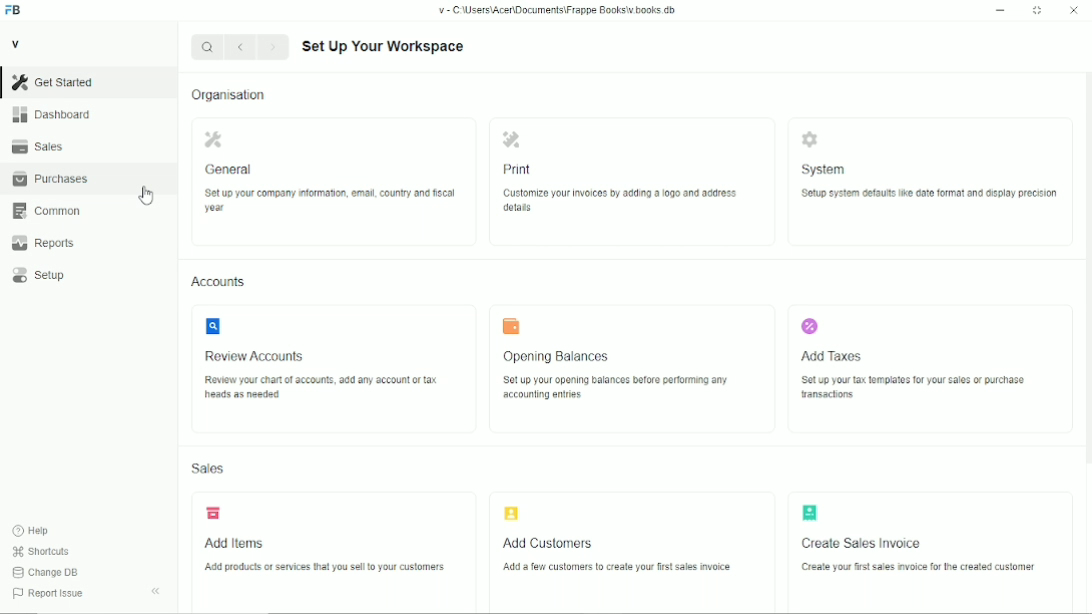 The height and width of the screenshot is (614, 1092). What do you see at coordinates (46, 531) in the screenshot?
I see `Help` at bounding box center [46, 531].